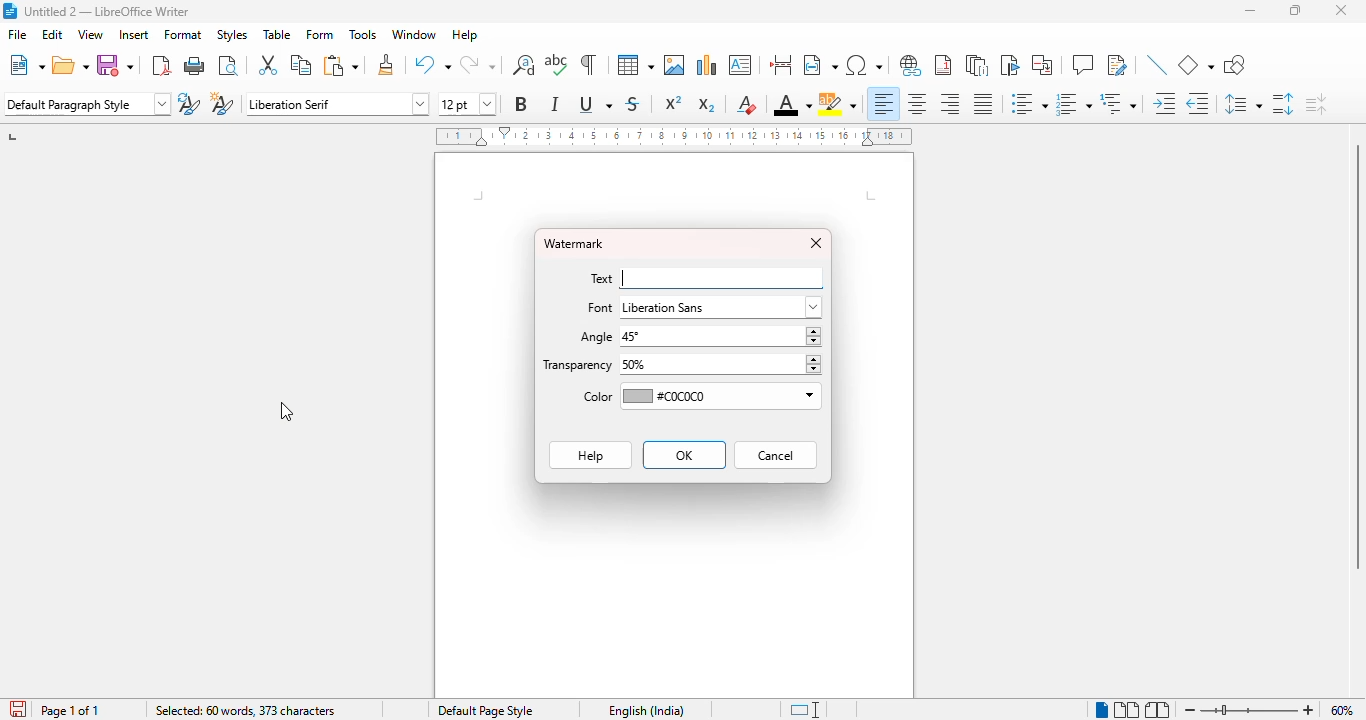  I want to click on English (India), so click(645, 710).